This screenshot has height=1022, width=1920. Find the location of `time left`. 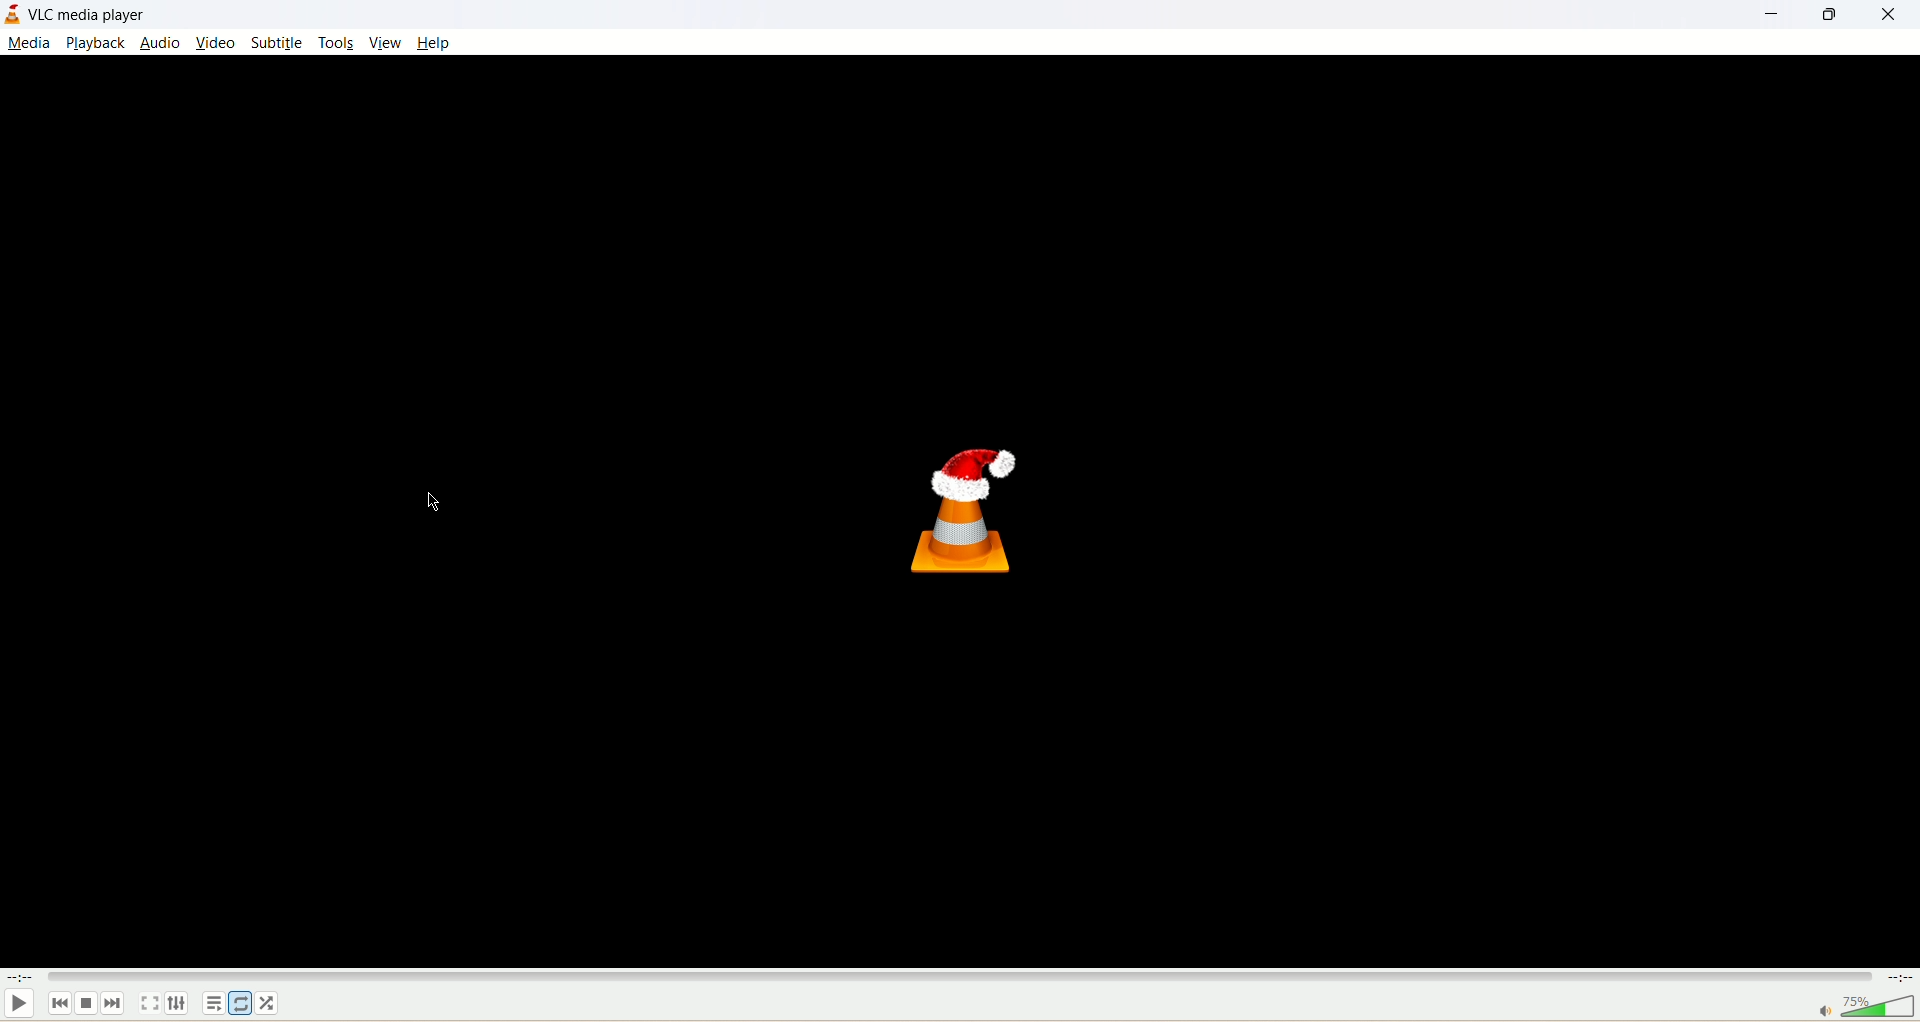

time left is located at coordinates (1900, 978).